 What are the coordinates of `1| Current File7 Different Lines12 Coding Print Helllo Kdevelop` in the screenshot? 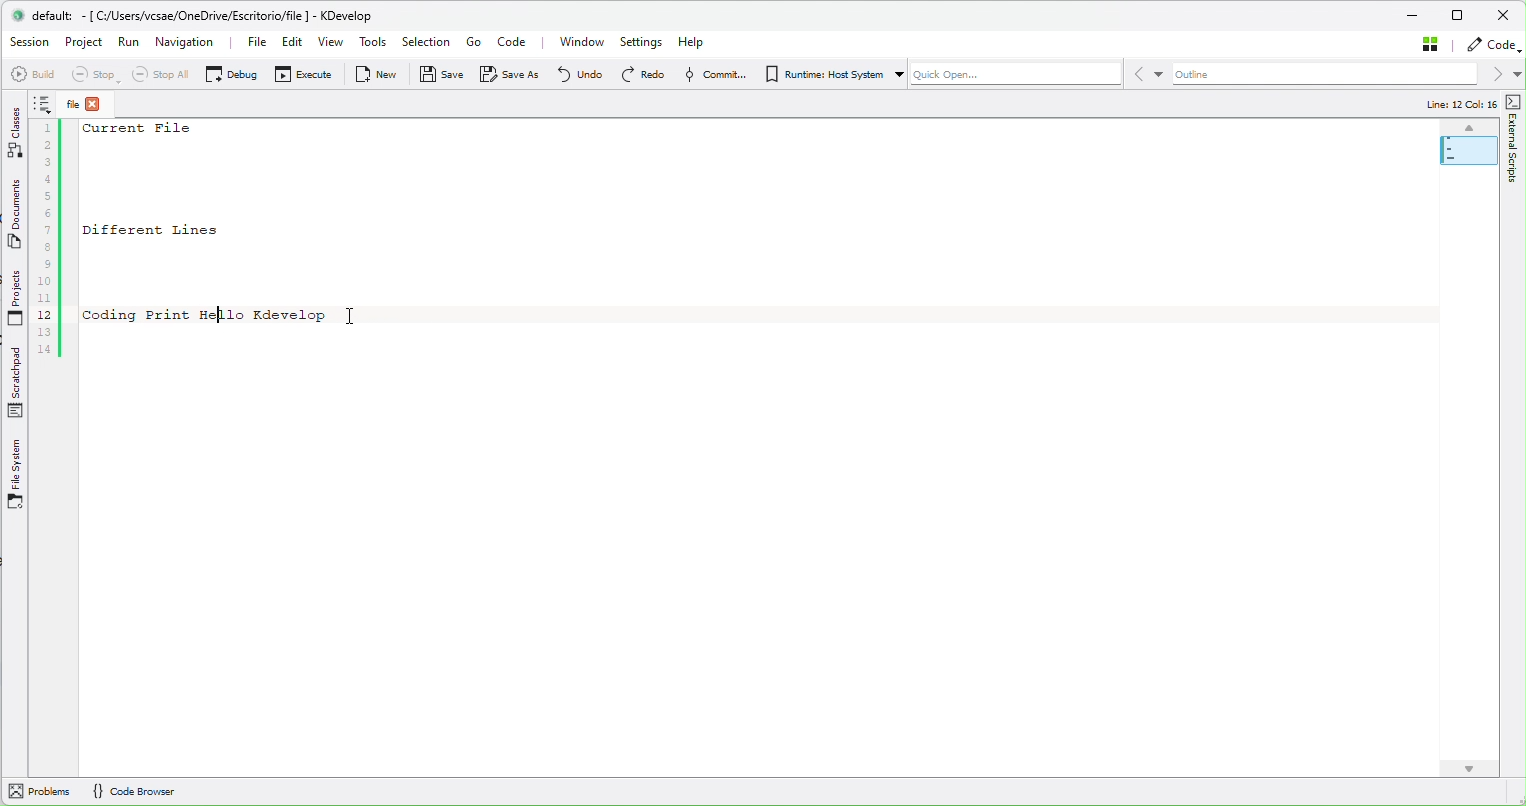 It's located at (185, 245).